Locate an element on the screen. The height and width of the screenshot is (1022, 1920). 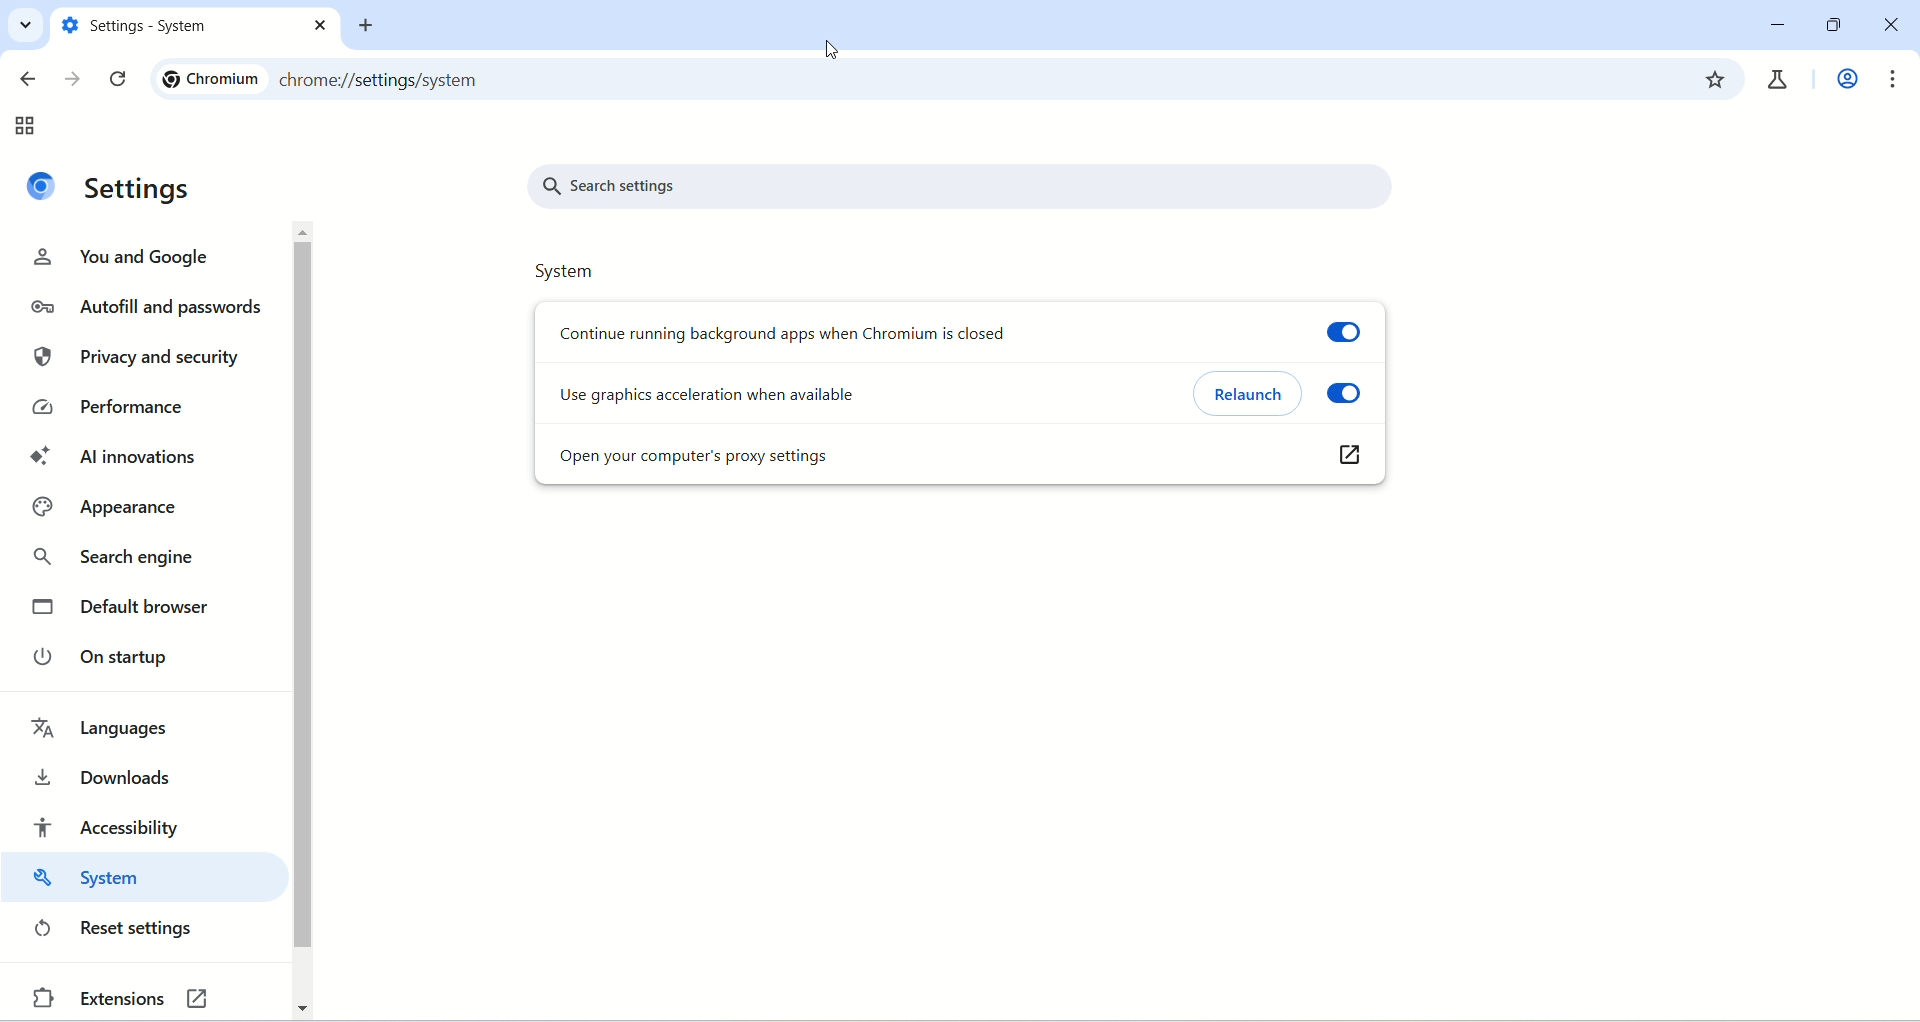
reload is located at coordinates (118, 80).